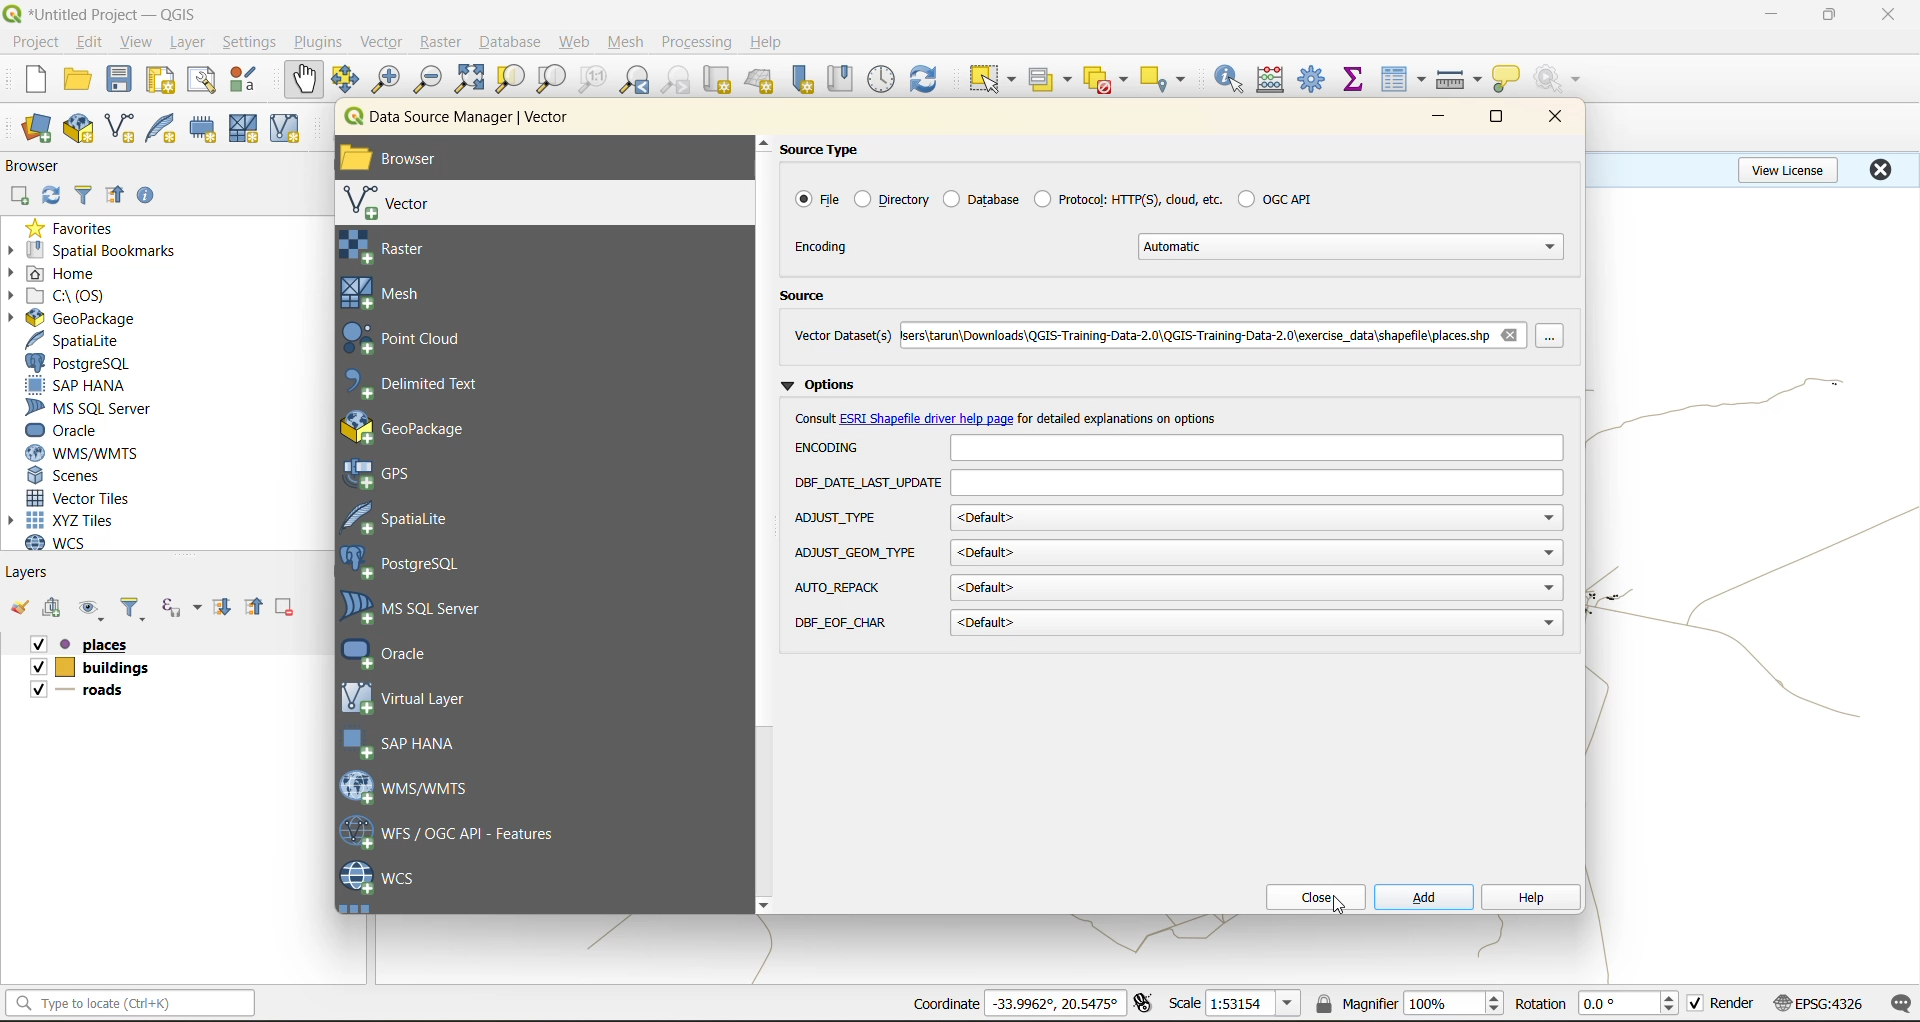  Describe the element at coordinates (824, 246) in the screenshot. I see `encoding` at that location.